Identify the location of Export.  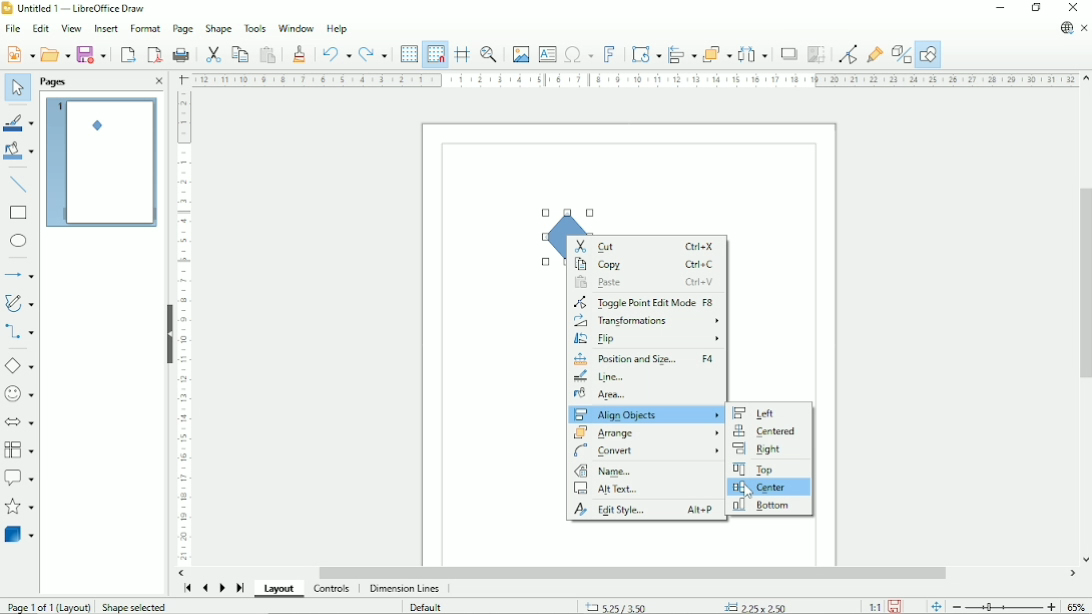
(127, 54).